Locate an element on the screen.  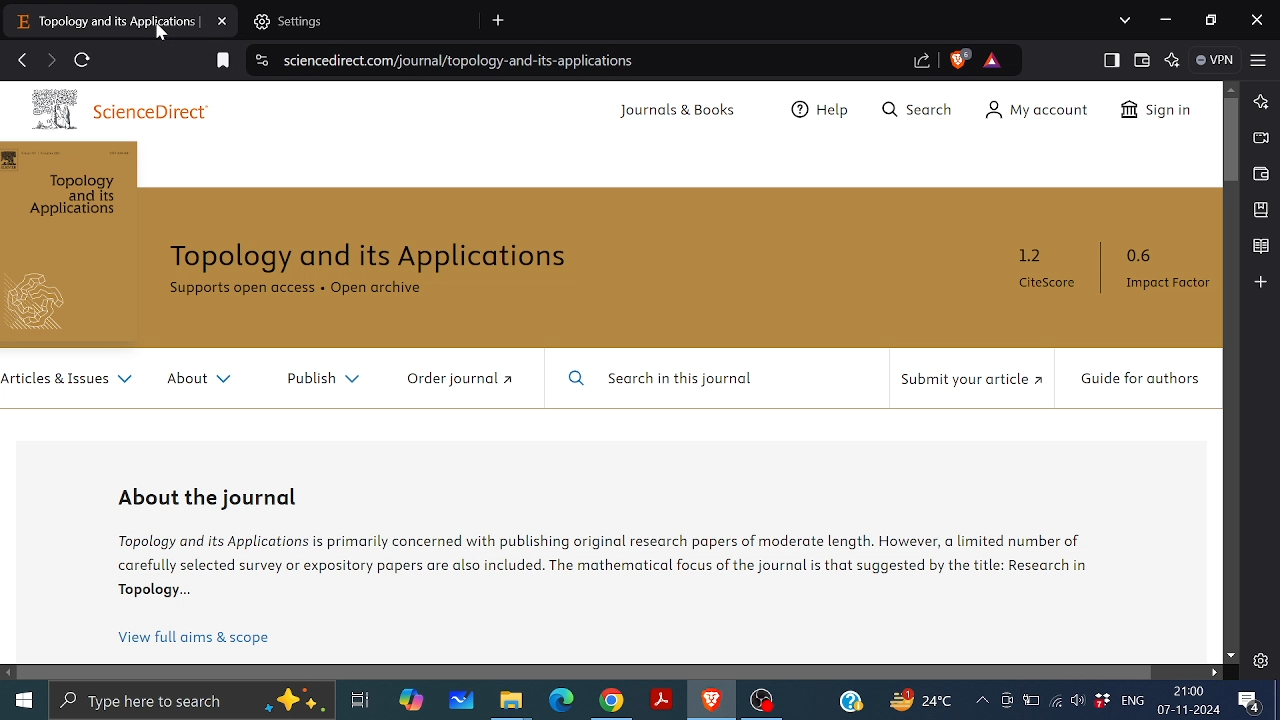
Bookmarks is located at coordinates (1260, 210).